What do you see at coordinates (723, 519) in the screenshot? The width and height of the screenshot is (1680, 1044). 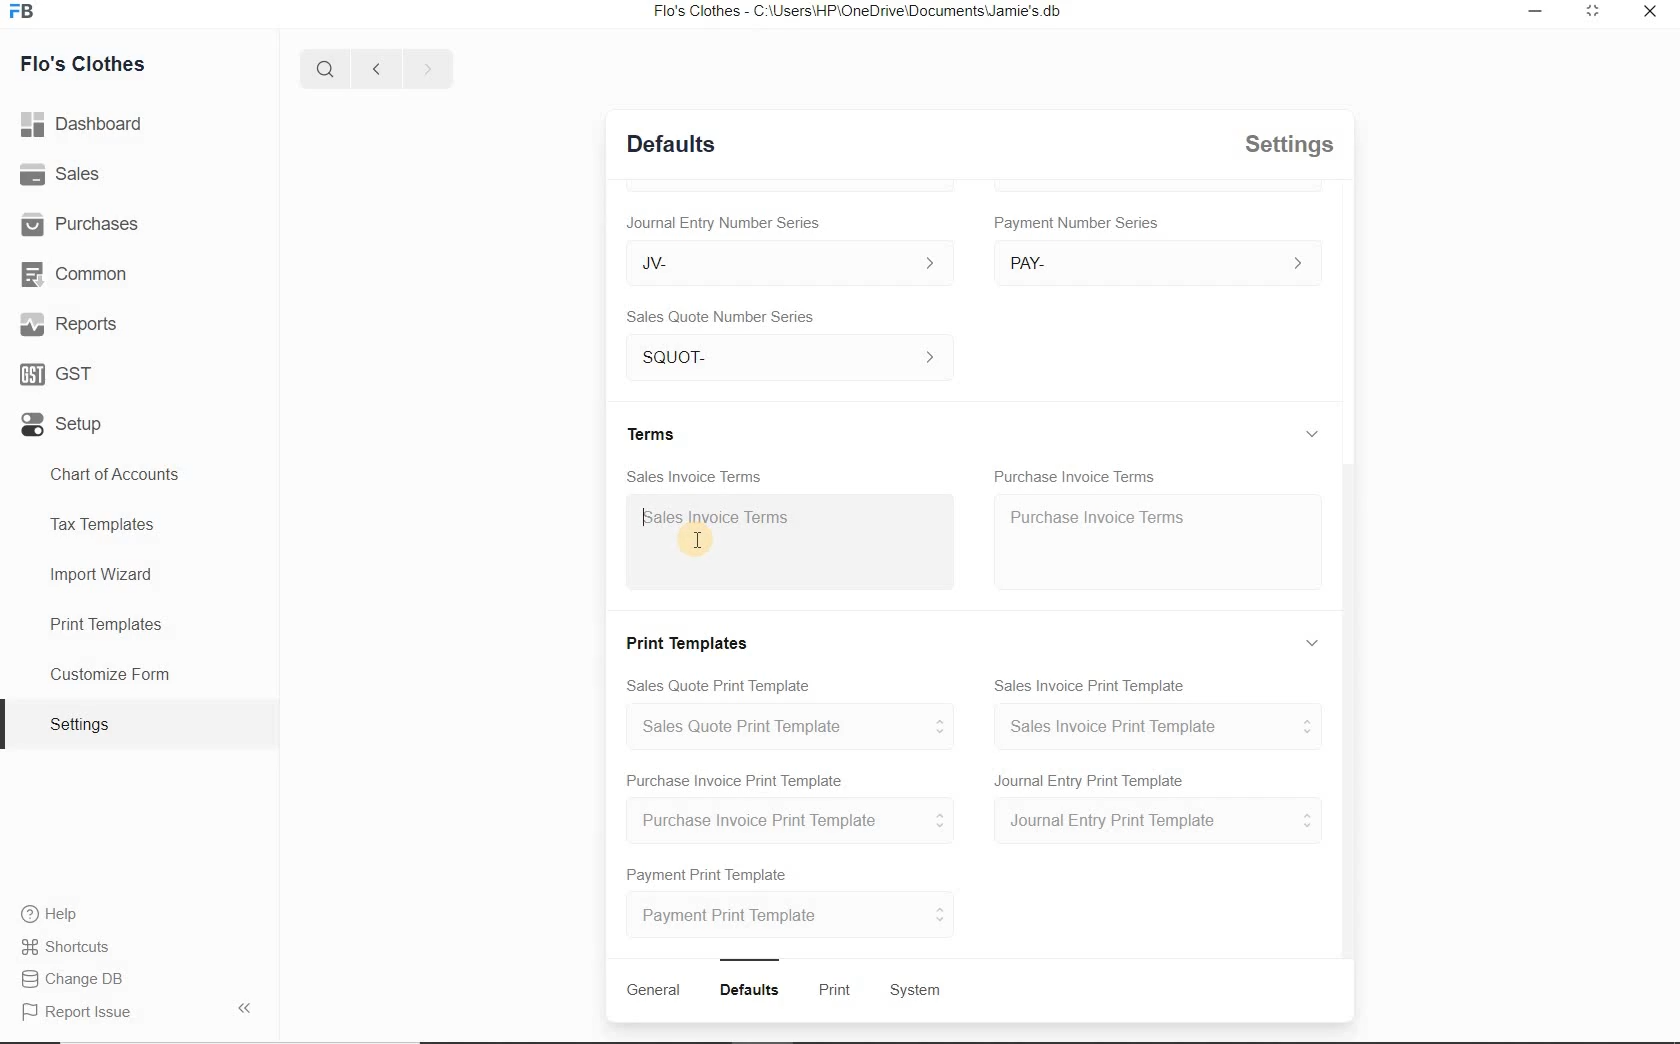 I see `Sales invoice Terms` at bounding box center [723, 519].